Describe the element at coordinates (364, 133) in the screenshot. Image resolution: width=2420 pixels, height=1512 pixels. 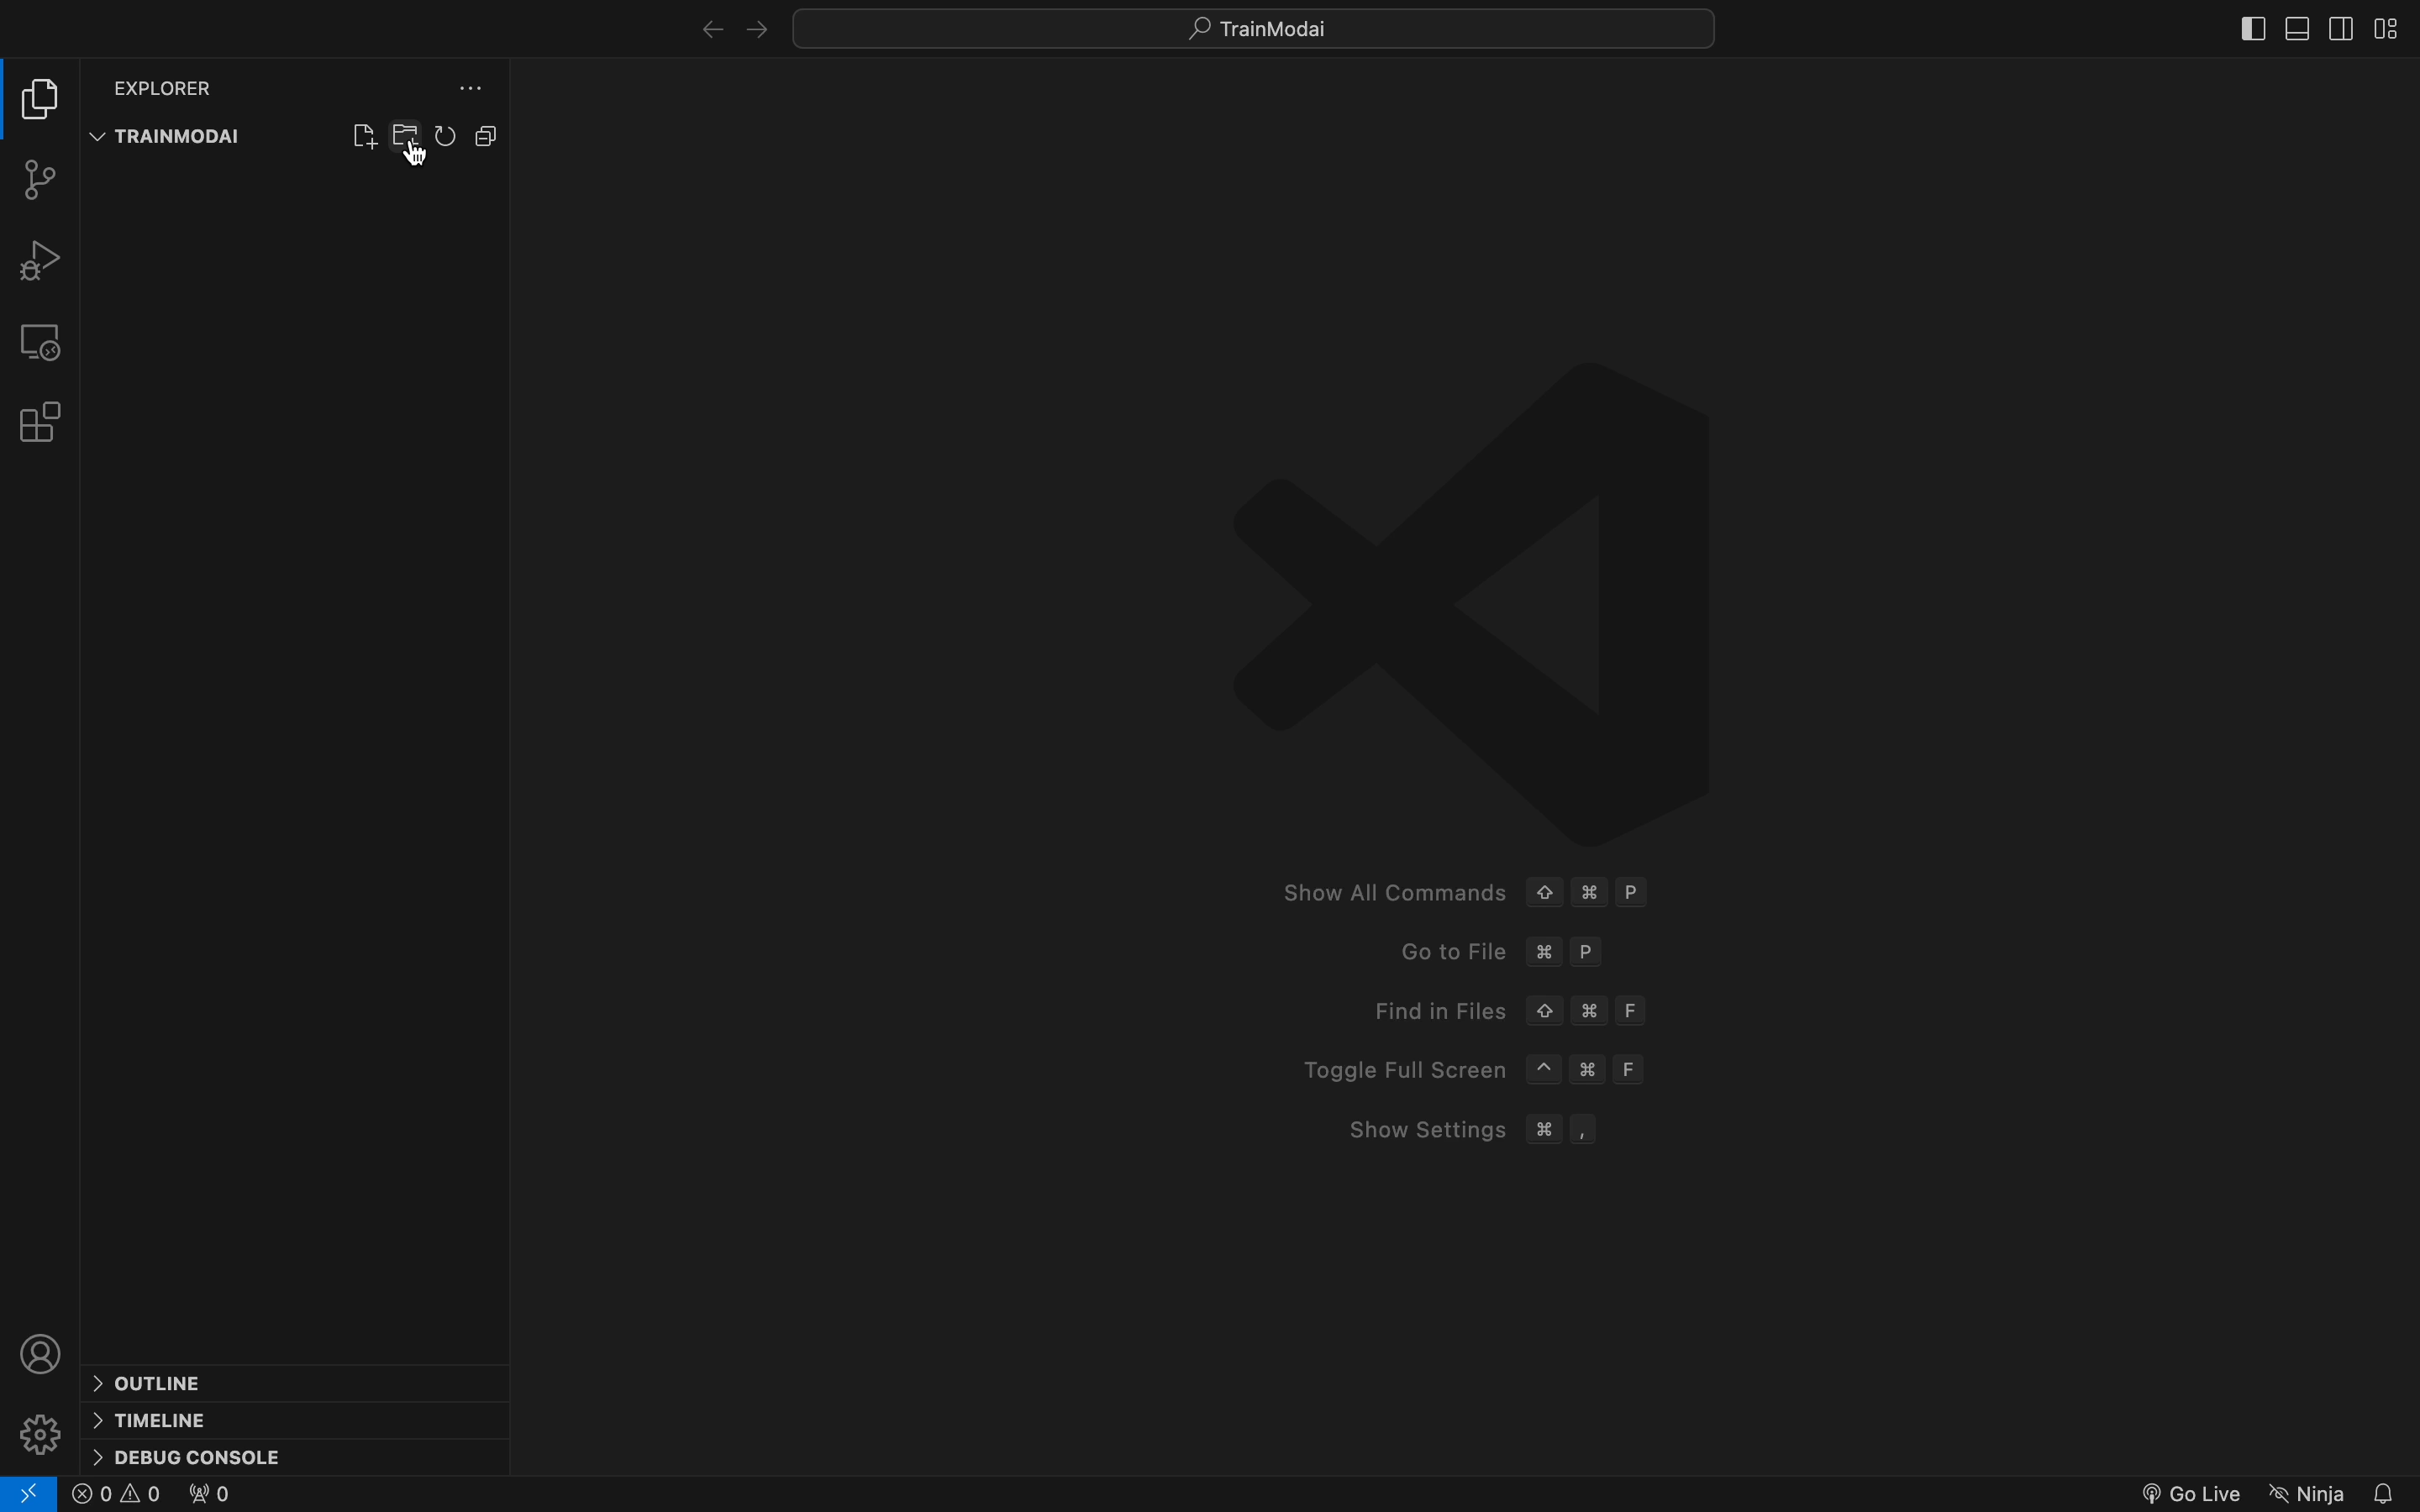
I see `create file` at that location.